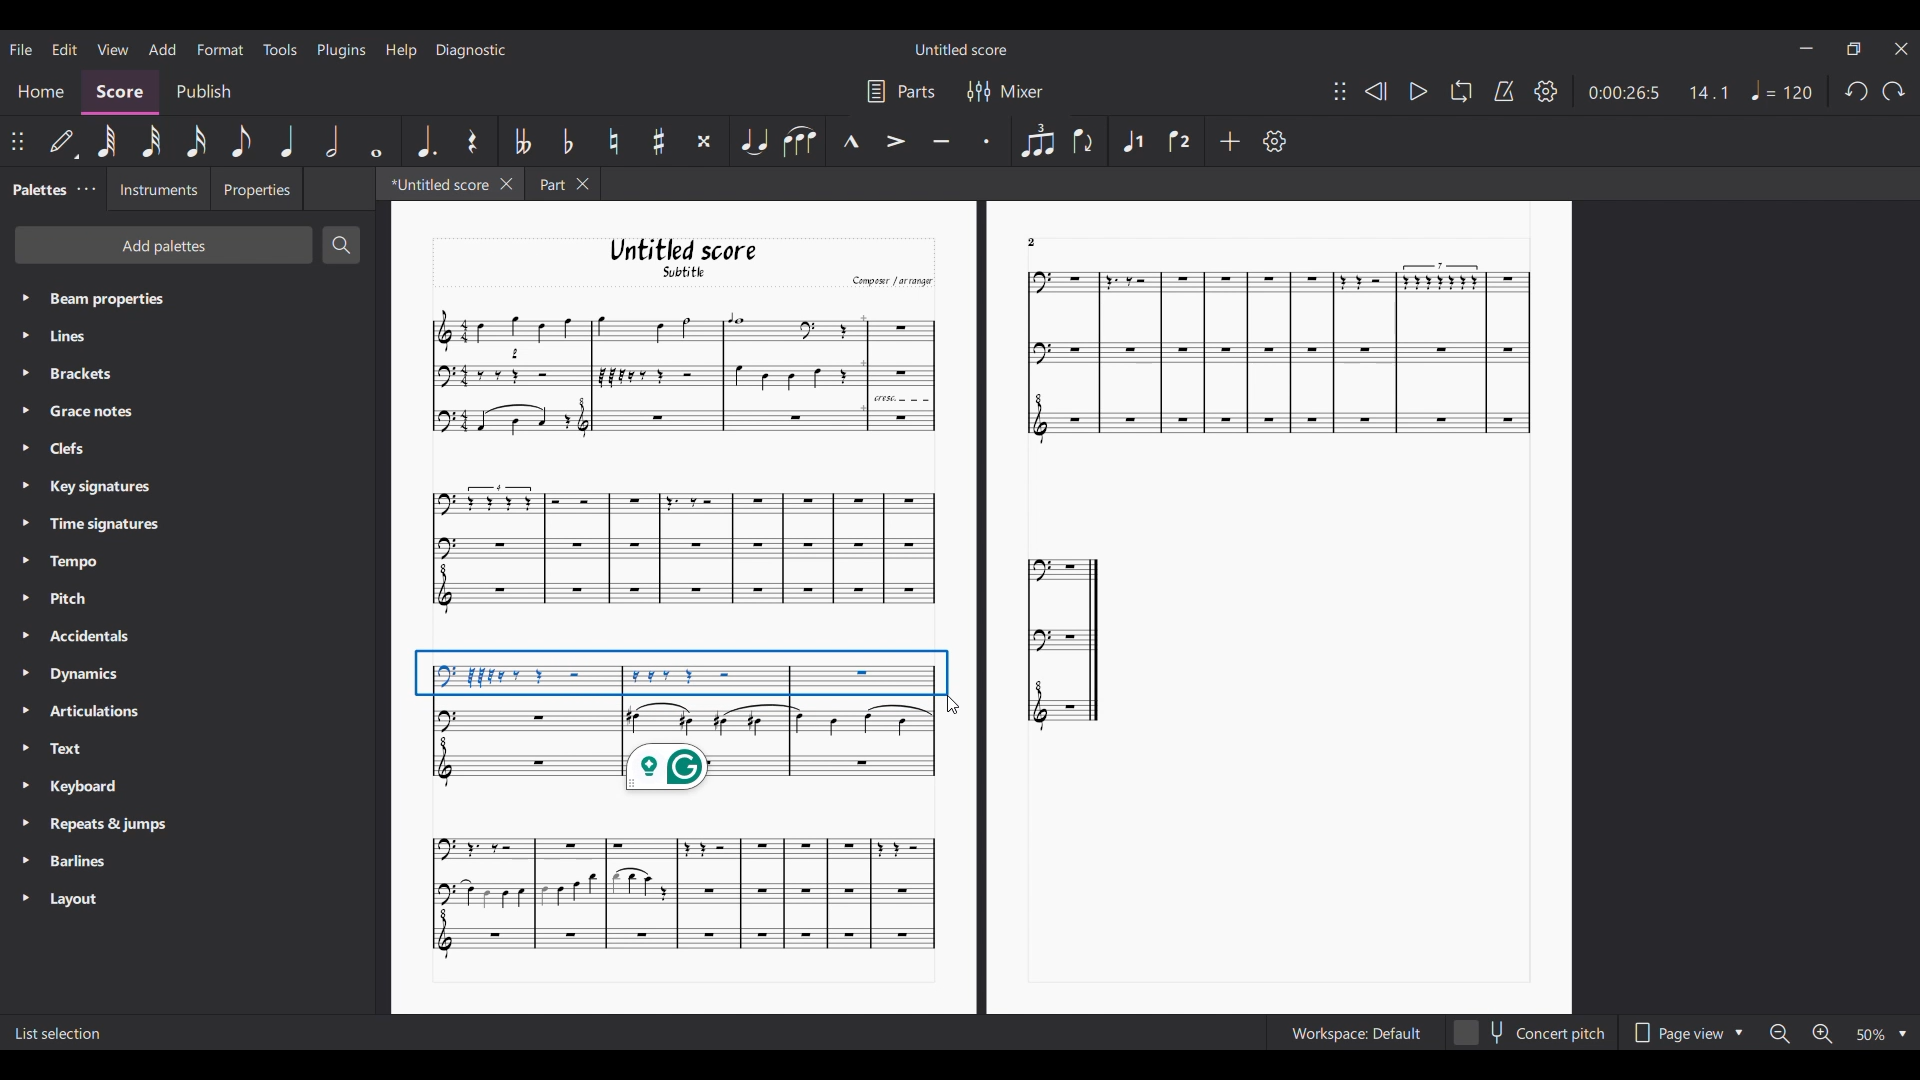 The height and width of the screenshot is (1080, 1920). I want to click on > Pitch, so click(68, 602).